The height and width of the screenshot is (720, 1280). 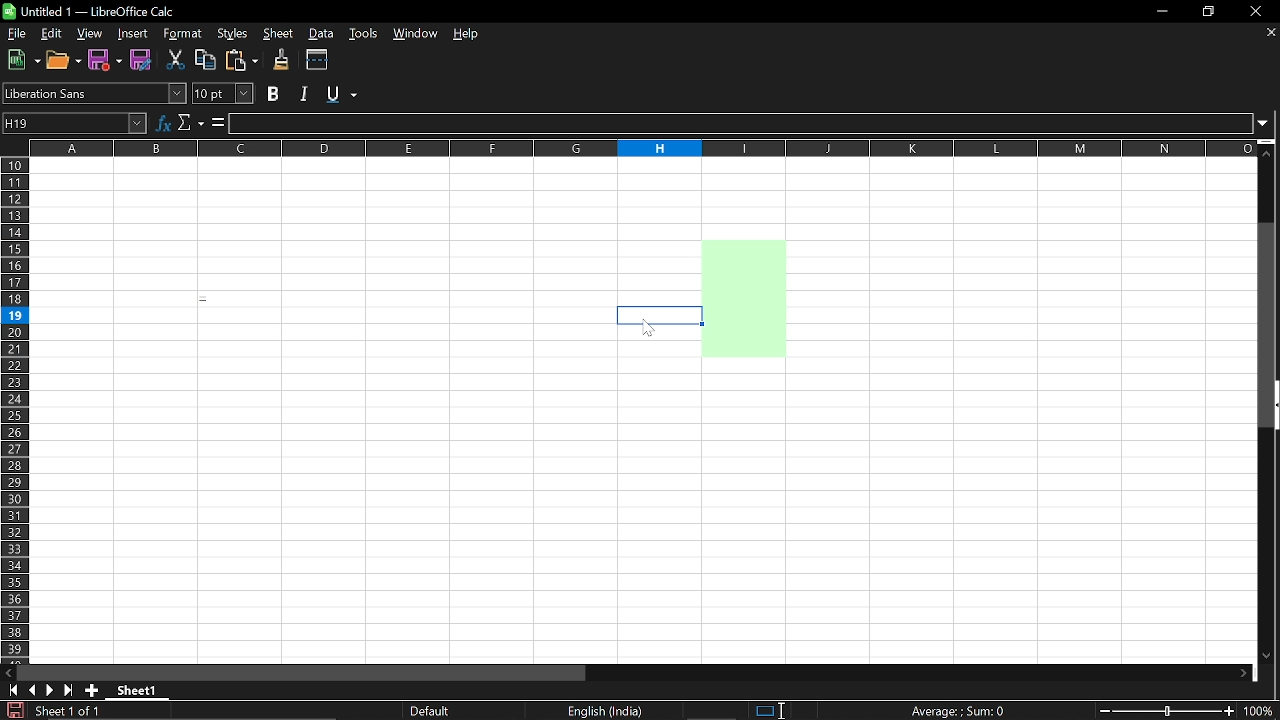 I want to click on Underline, so click(x=344, y=95).